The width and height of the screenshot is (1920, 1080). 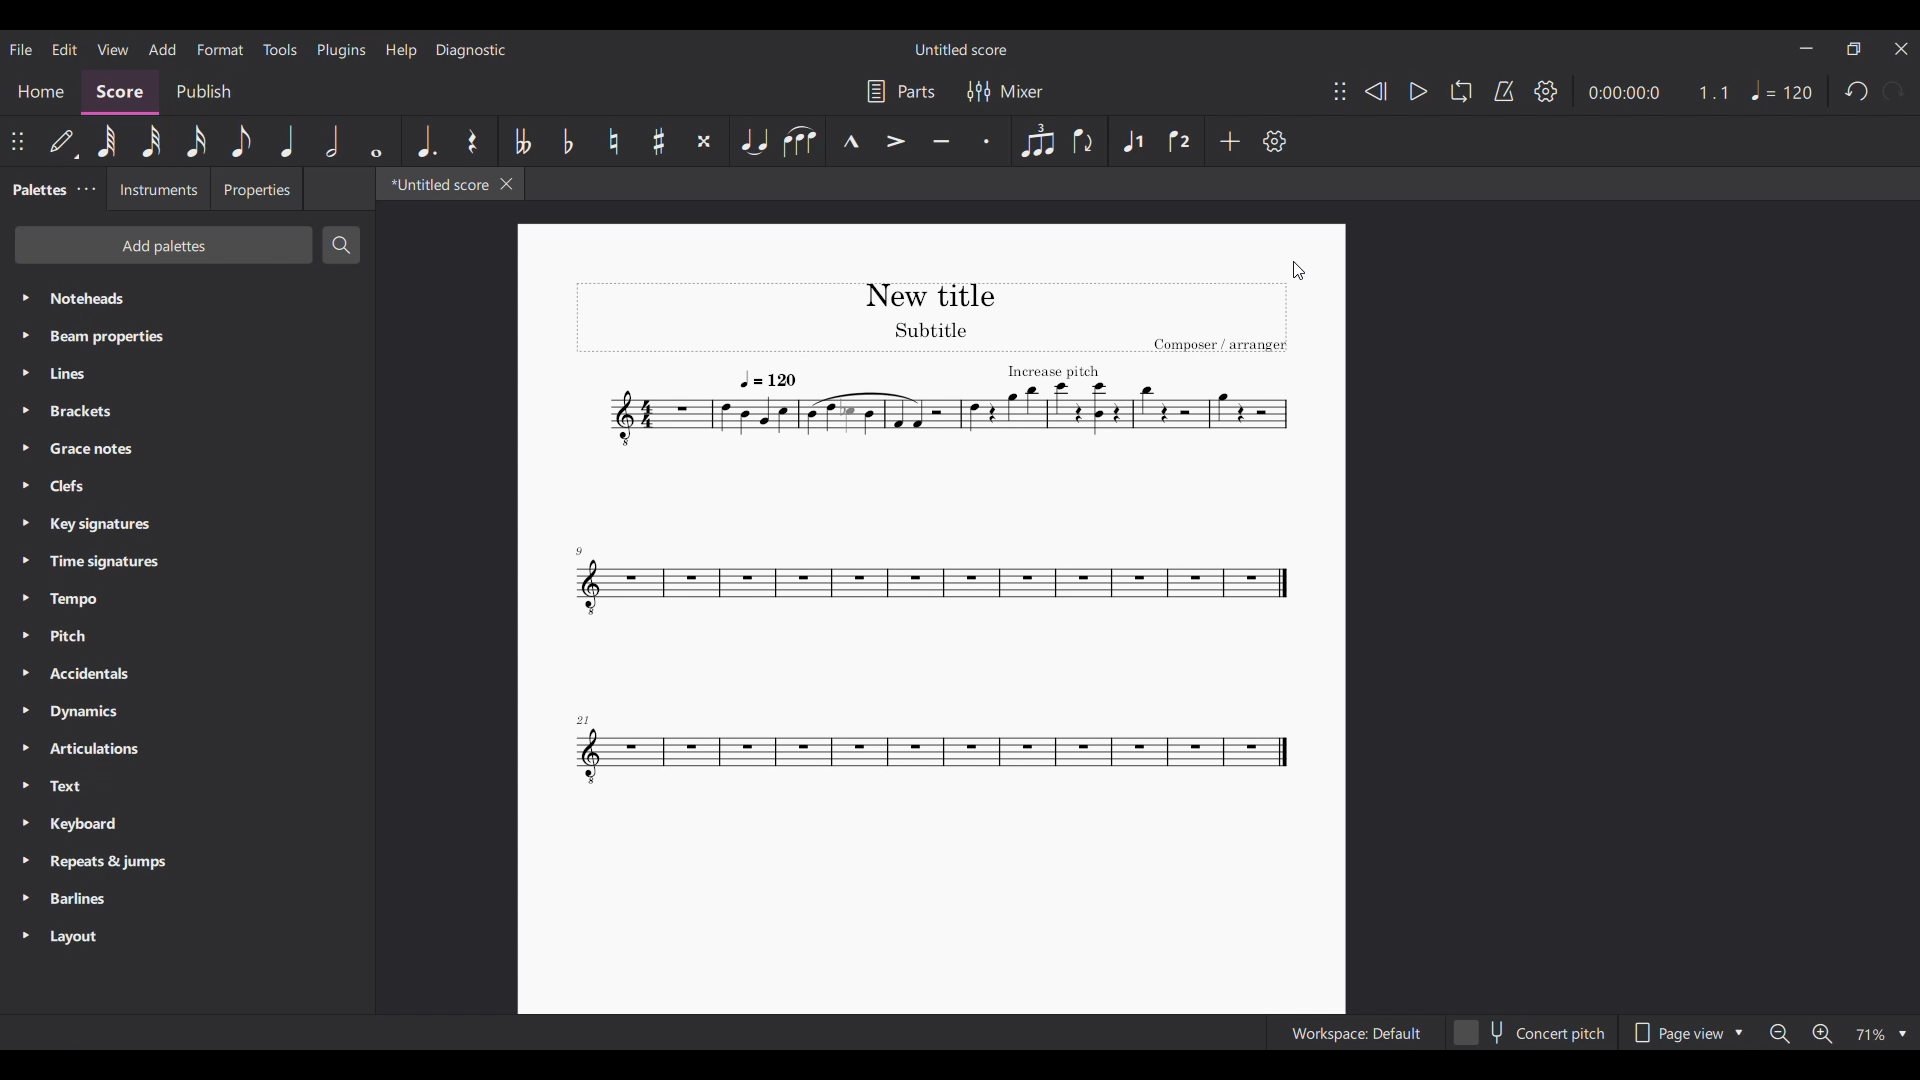 I want to click on Toggle sharp, so click(x=659, y=142).